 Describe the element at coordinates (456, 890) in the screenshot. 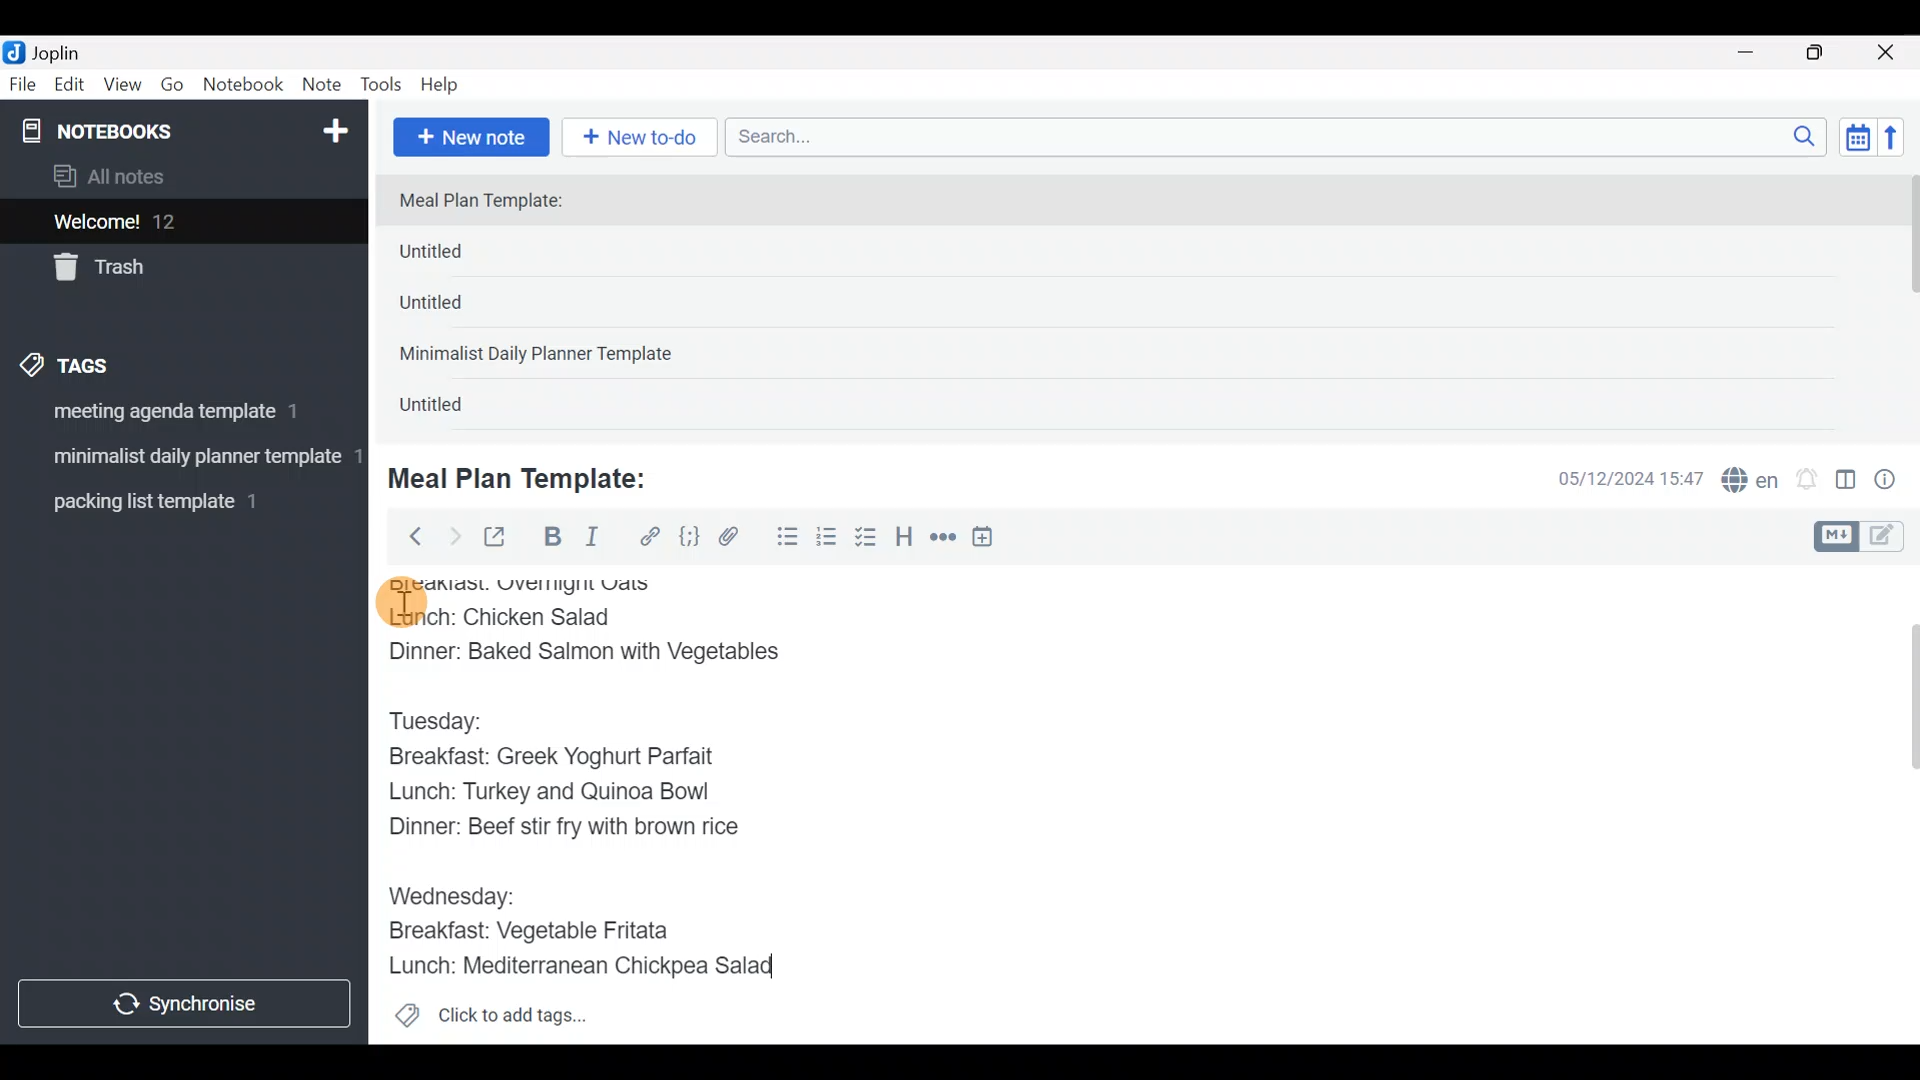

I see `Wednesday:` at that location.